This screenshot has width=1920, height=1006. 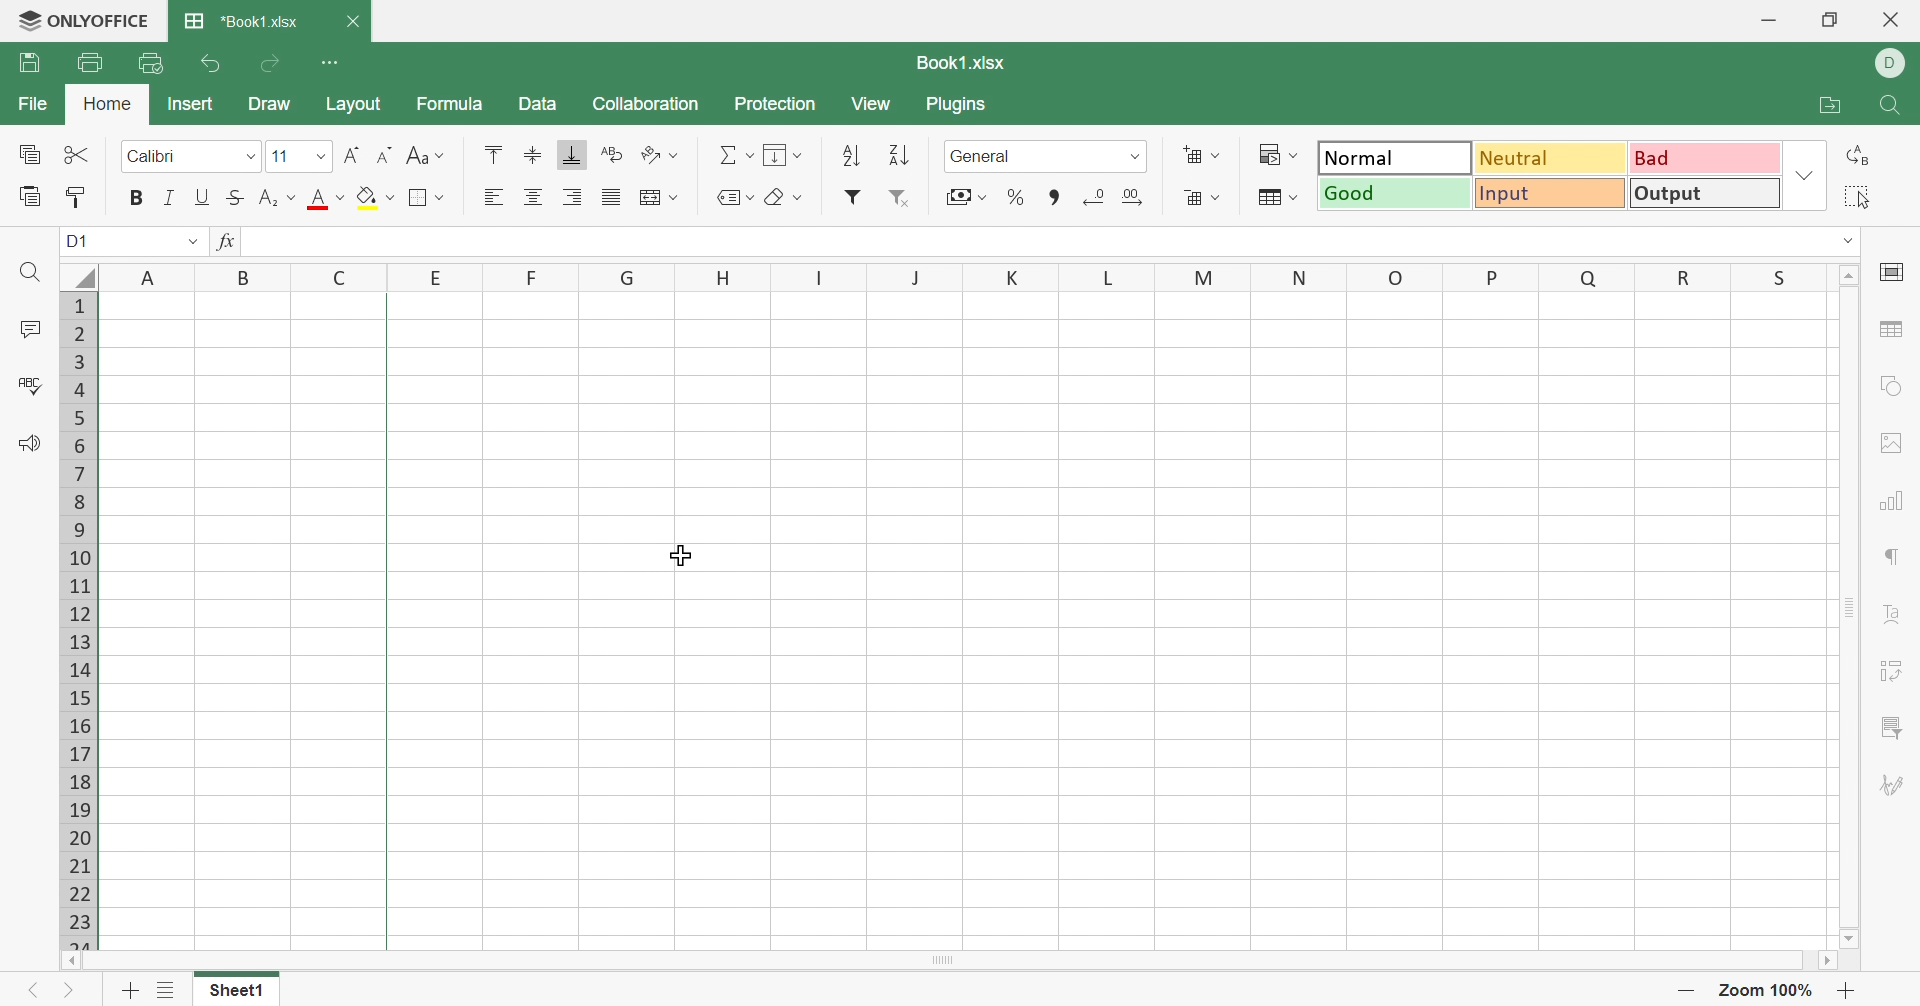 What do you see at coordinates (1215, 198) in the screenshot?
I see `Drop Down` at bounding box center [1215, 198].